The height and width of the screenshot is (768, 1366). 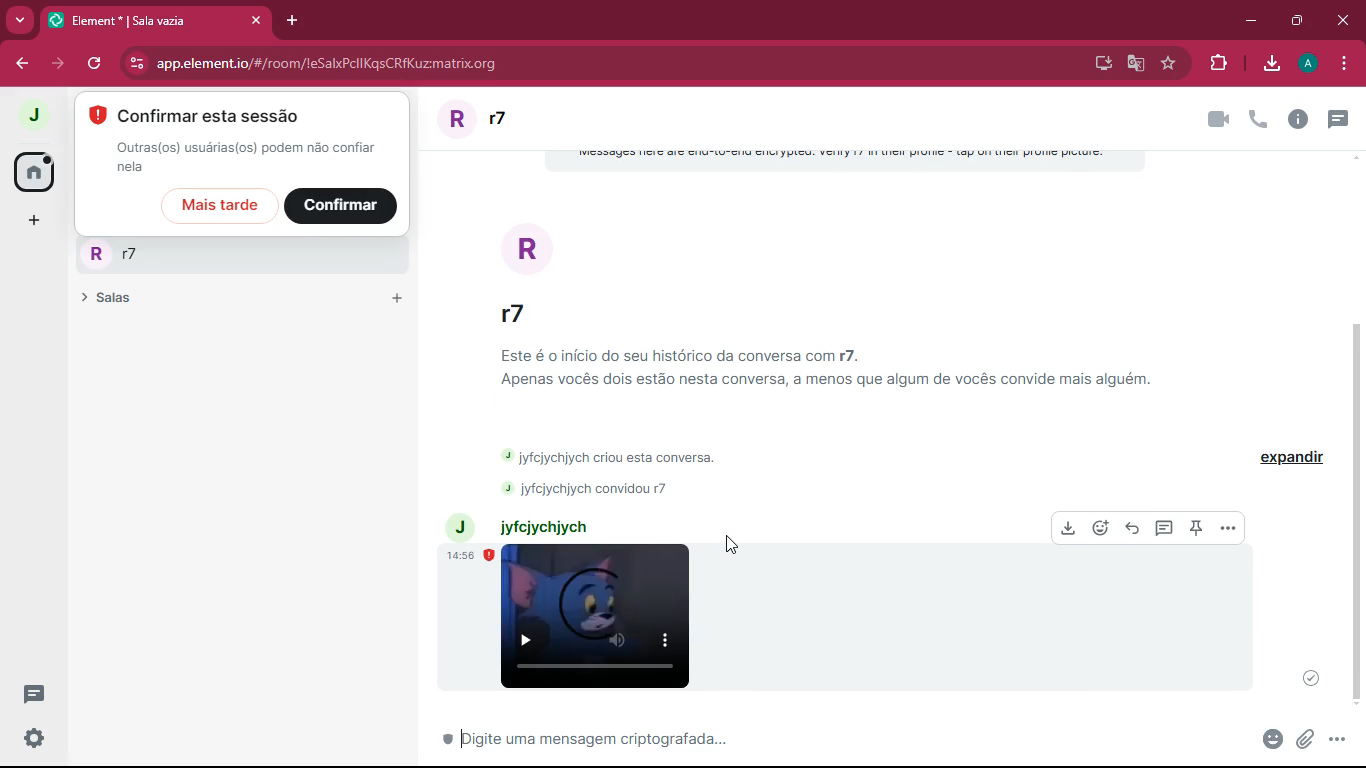 What do you see at coordinates (623, 454) in the screenshot?
I see `j jyfcjychjych criou esta conversa` at bounding box center [623, 454].